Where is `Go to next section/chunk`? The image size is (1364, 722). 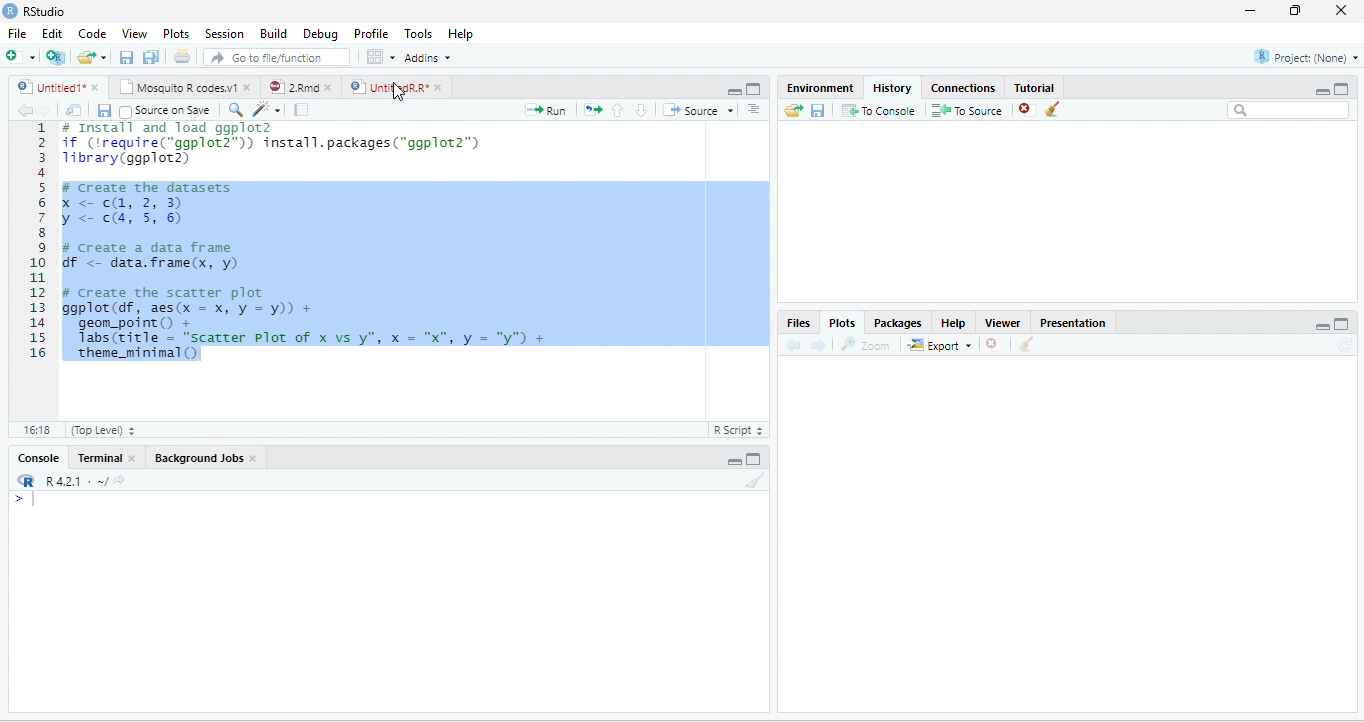
Go to next section/chunk is located at coordinates (641, 110).